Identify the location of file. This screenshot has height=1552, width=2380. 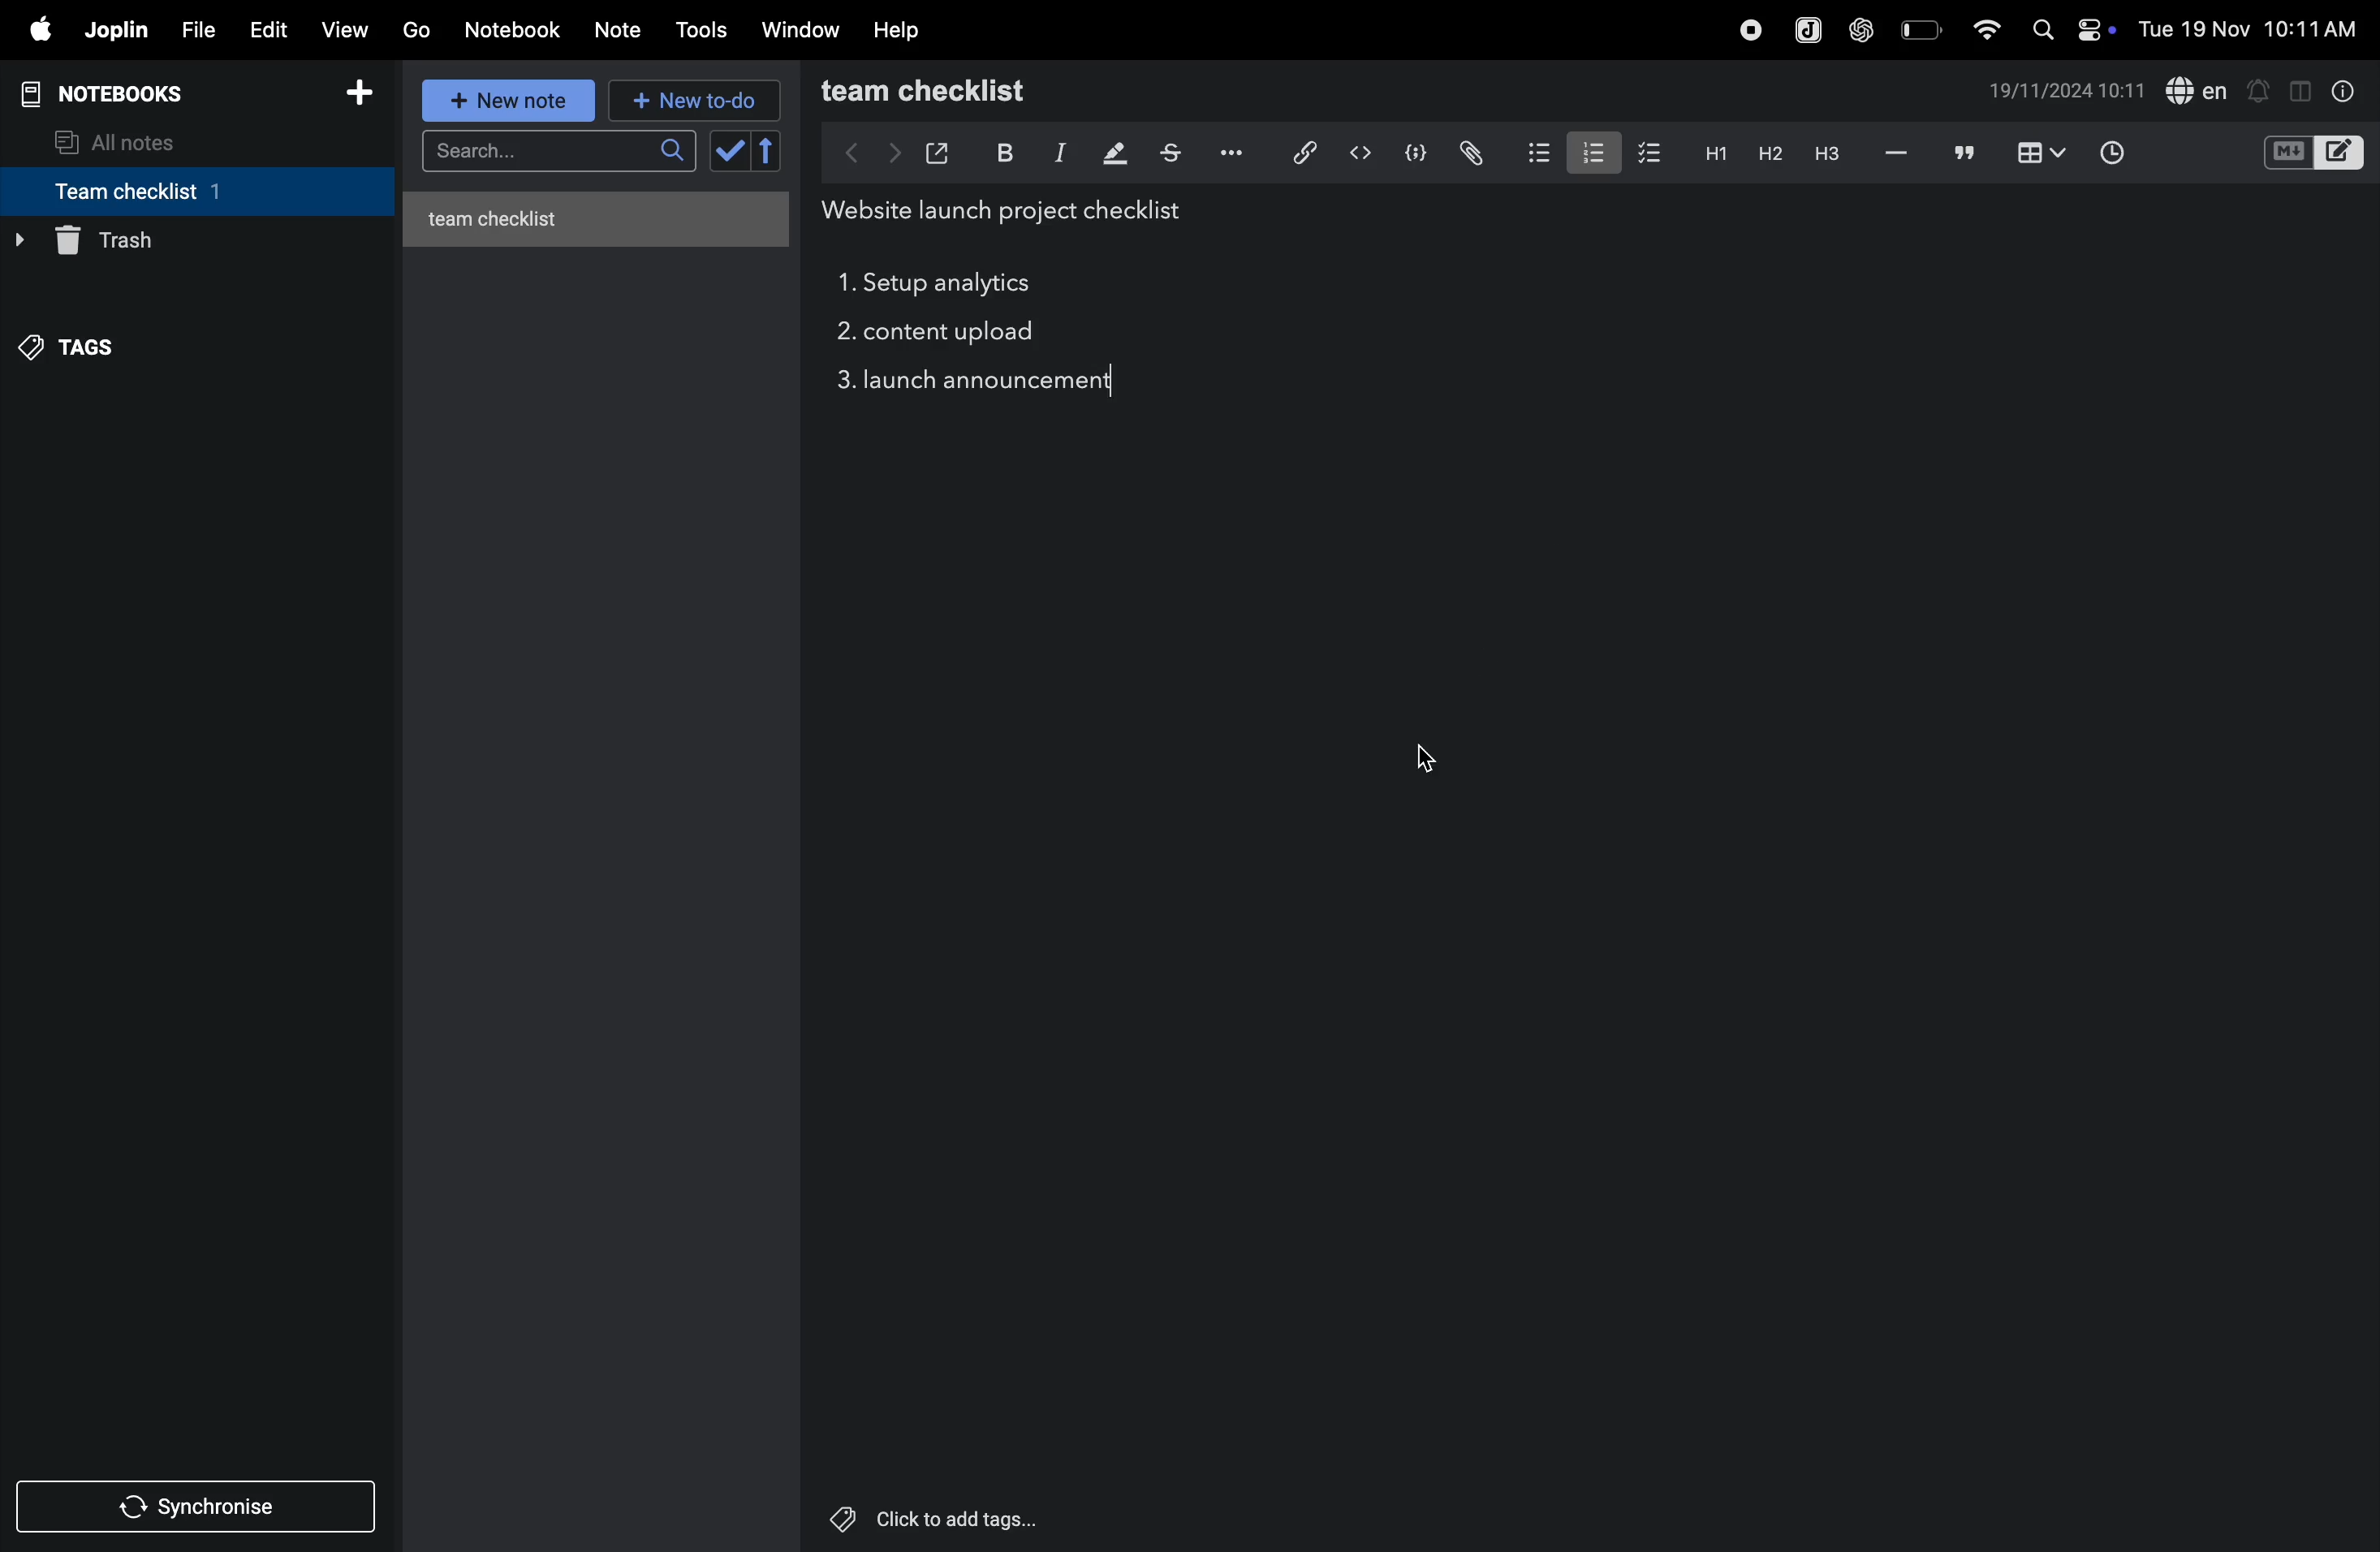
(197, 27).